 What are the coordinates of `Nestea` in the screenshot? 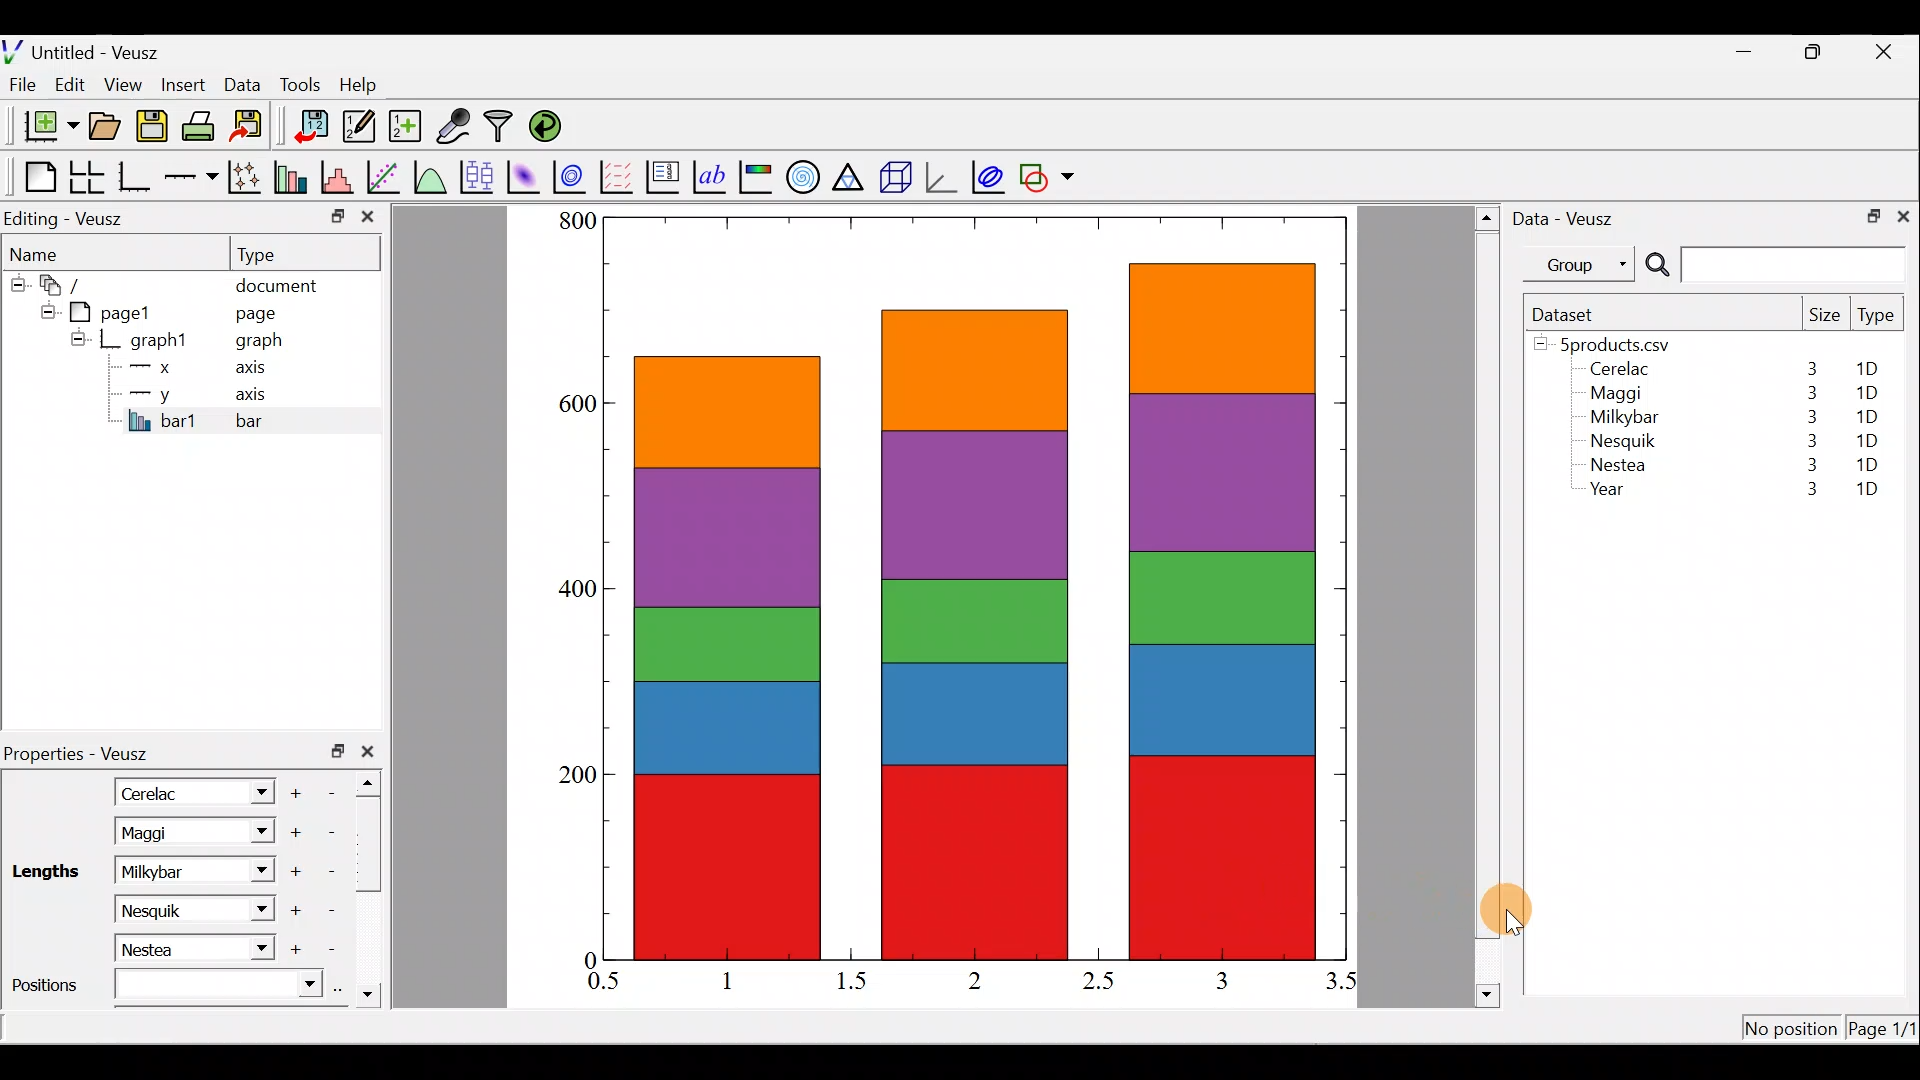 It's located at (1619, 465).